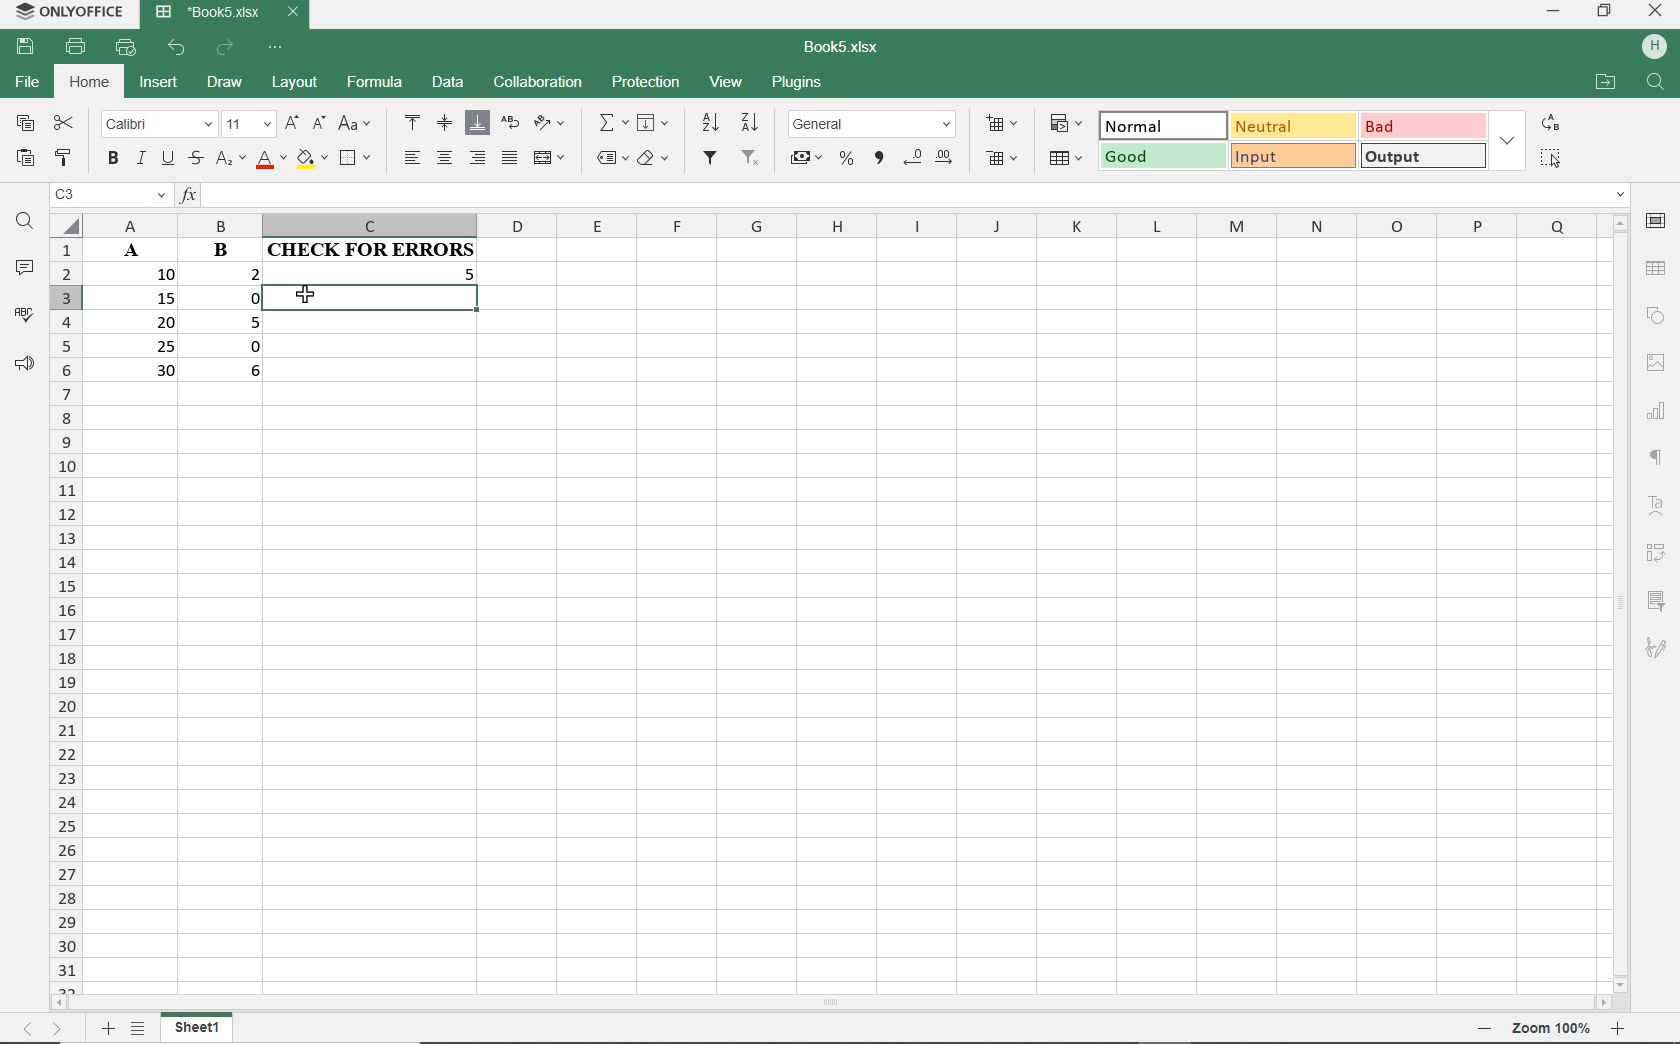  I want to click on FILE, so click(24, 82).